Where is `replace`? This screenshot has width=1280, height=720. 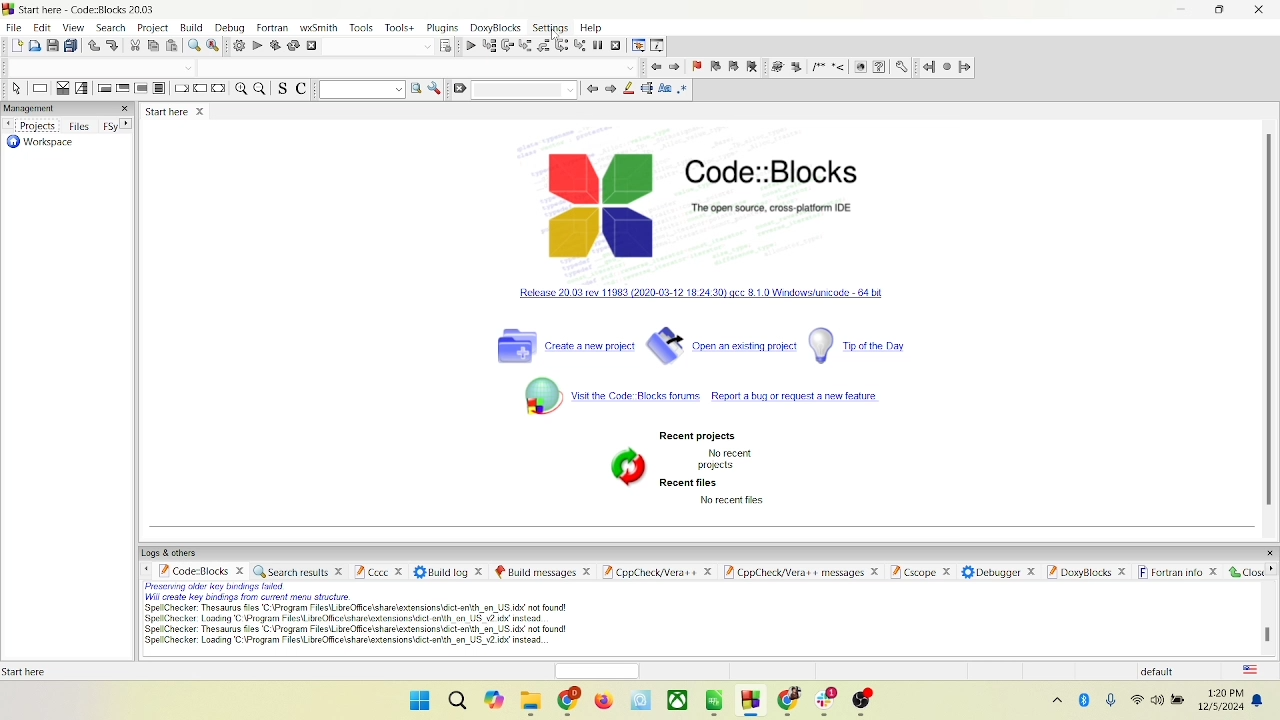
replace is located at coordinates (212, 45).